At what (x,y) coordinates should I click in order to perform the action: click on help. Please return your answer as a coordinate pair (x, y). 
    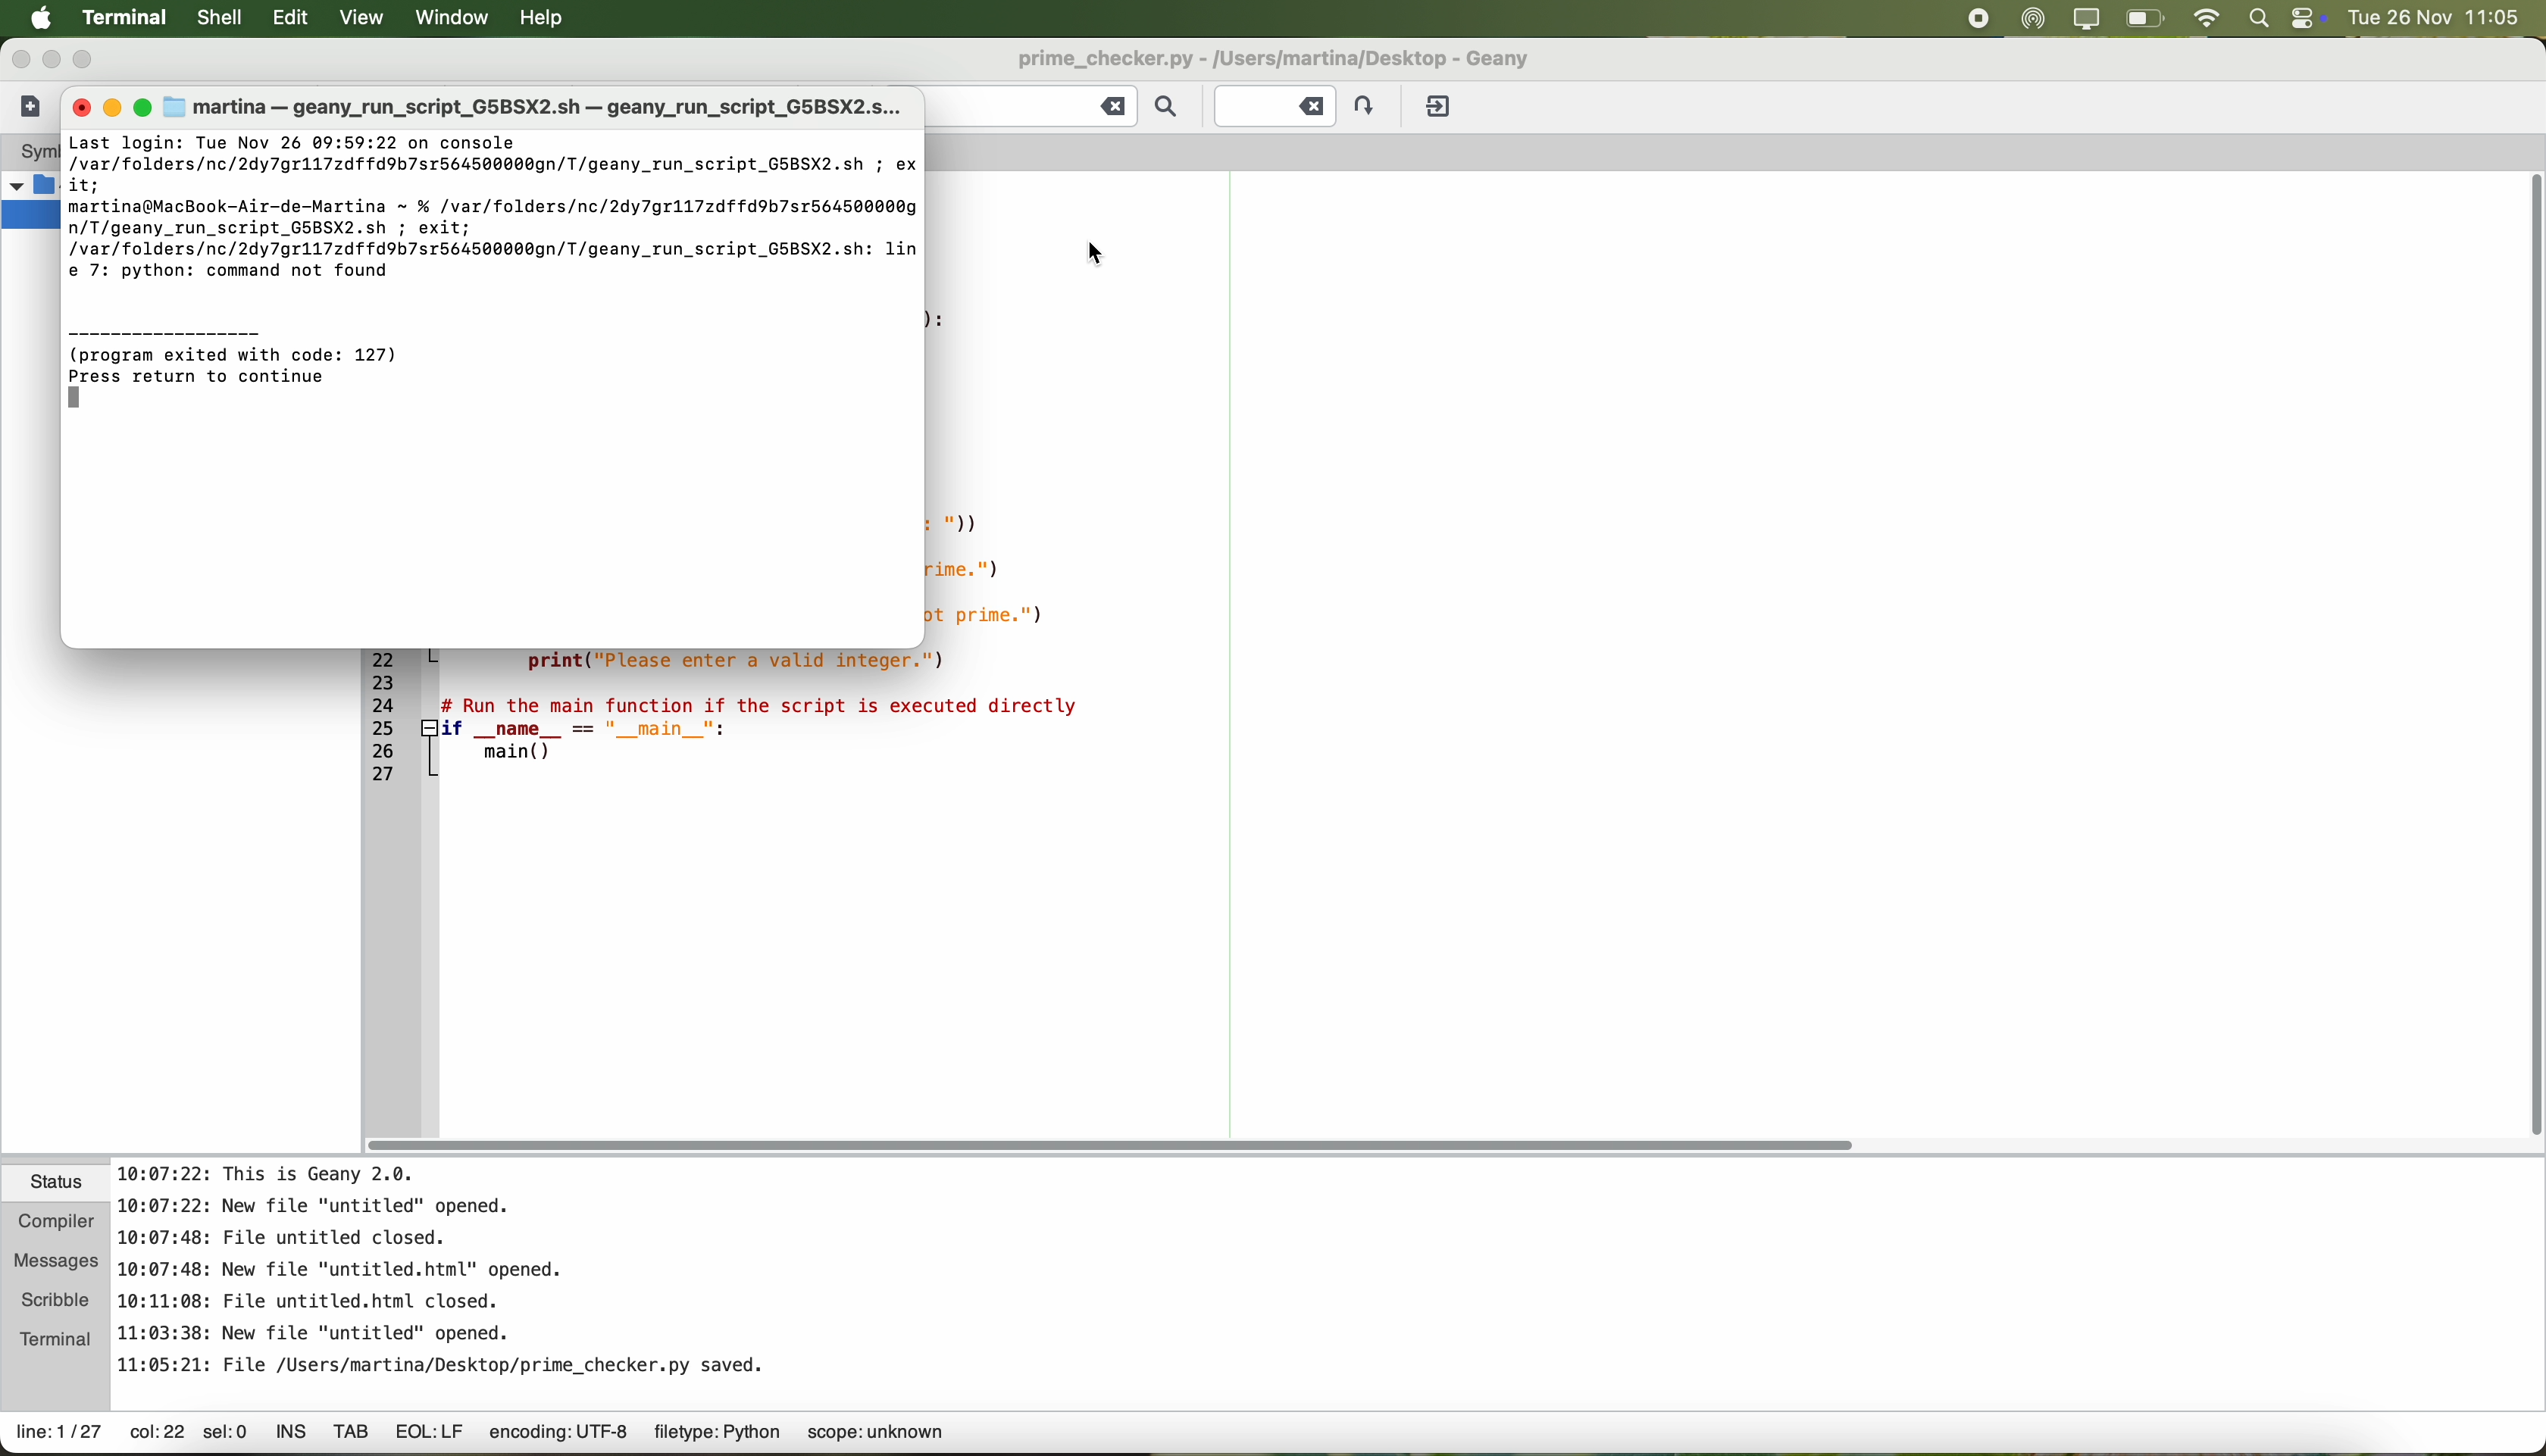
    Looking at the image, I should click on (558, 20).